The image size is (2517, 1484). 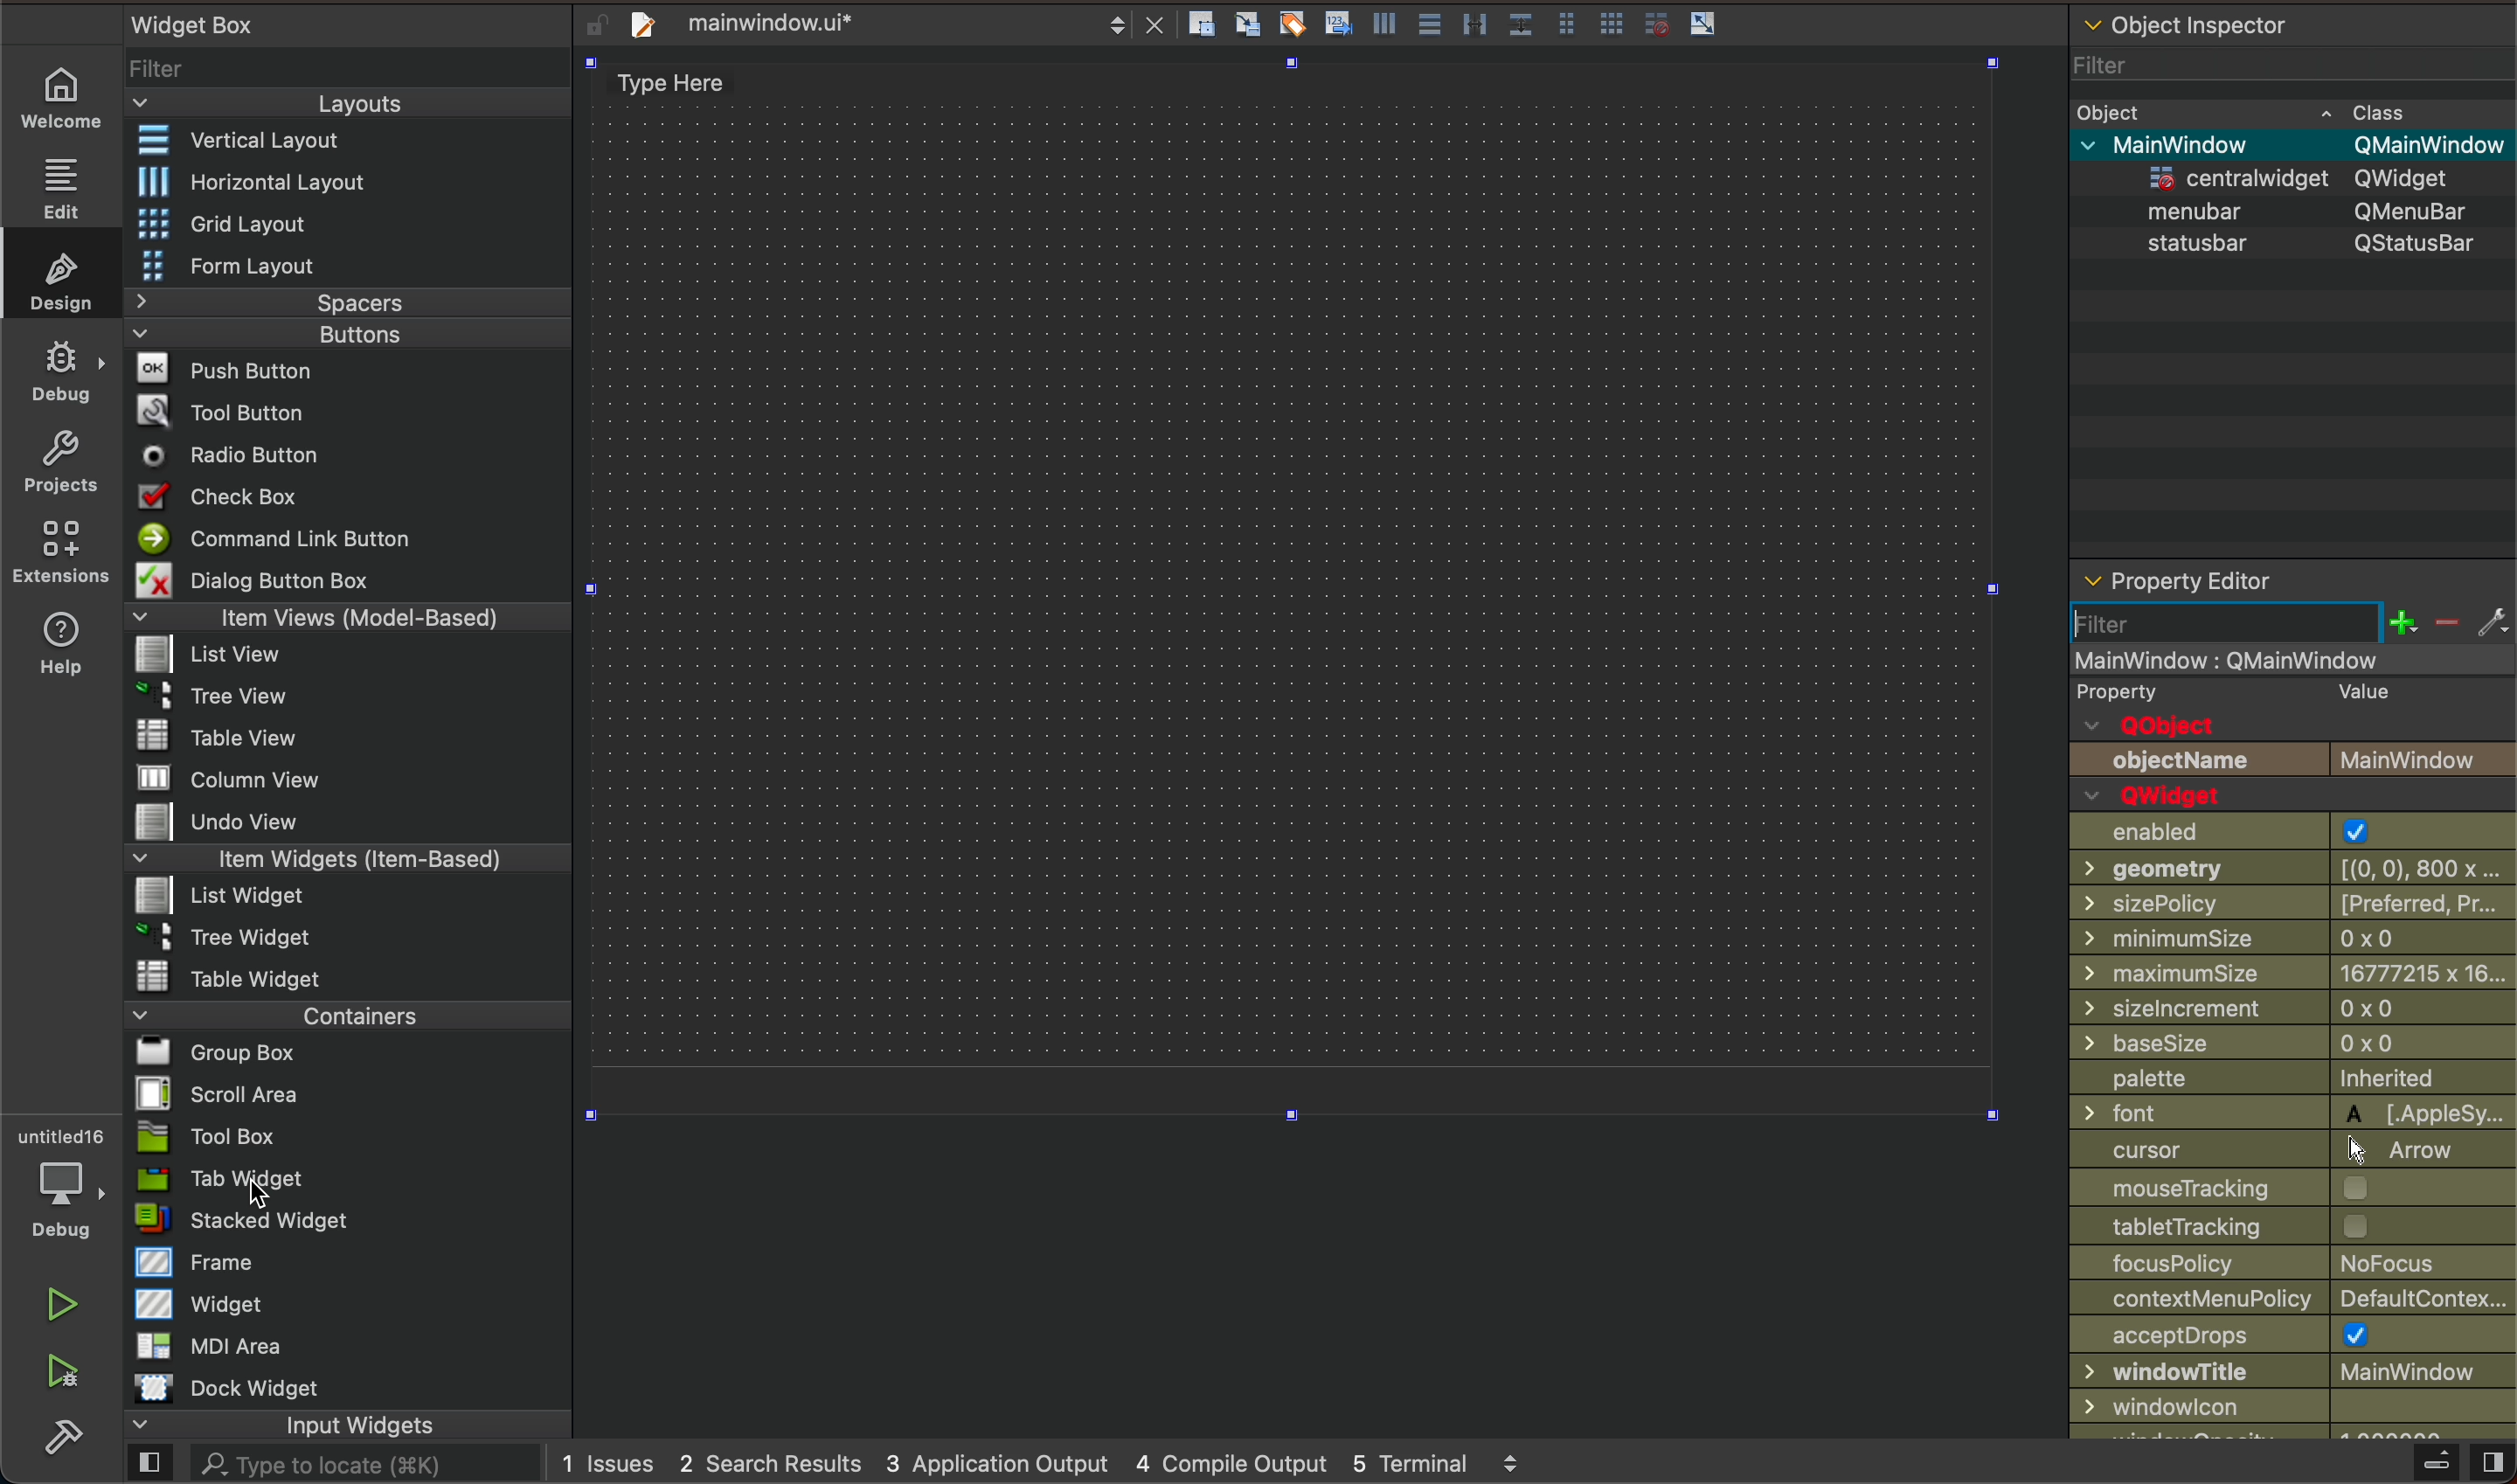 I want to click on file tab, so click(x=886, y=24).